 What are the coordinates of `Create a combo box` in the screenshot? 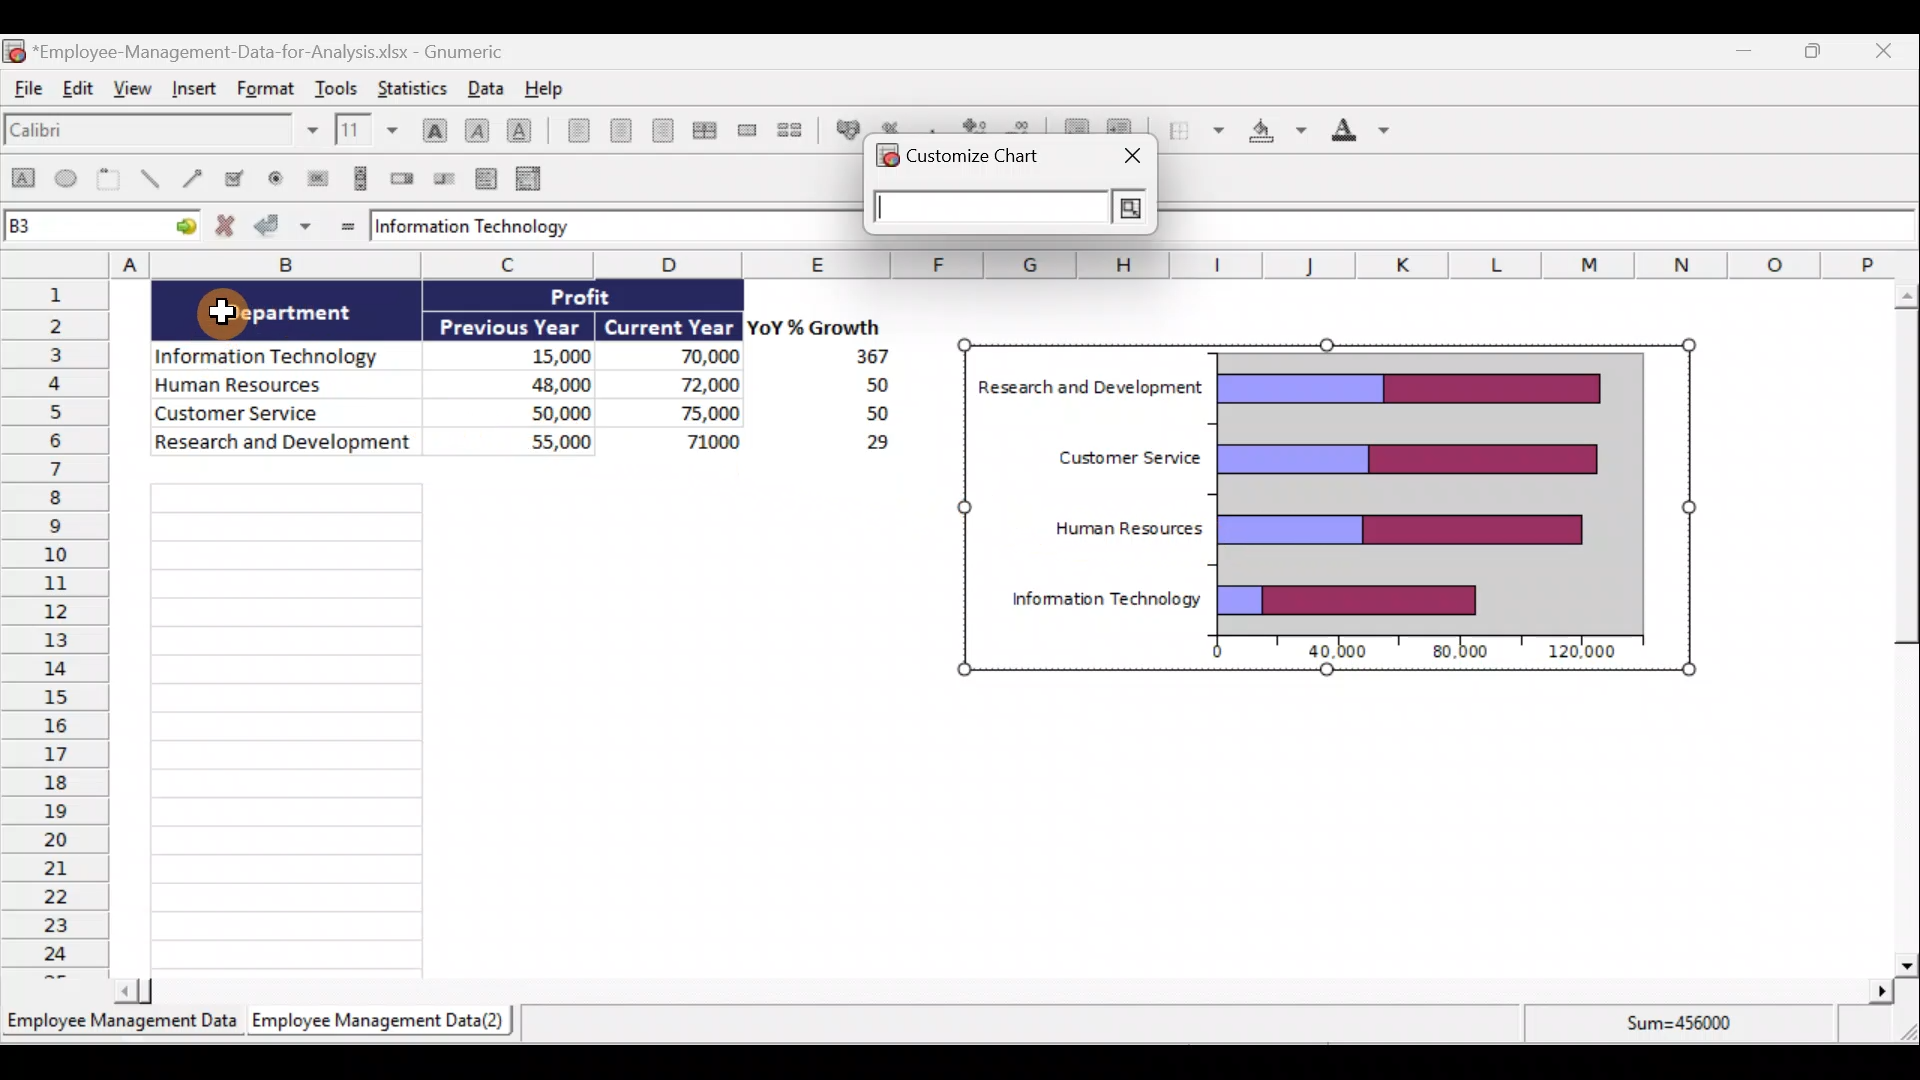 It's located at (531, 177).